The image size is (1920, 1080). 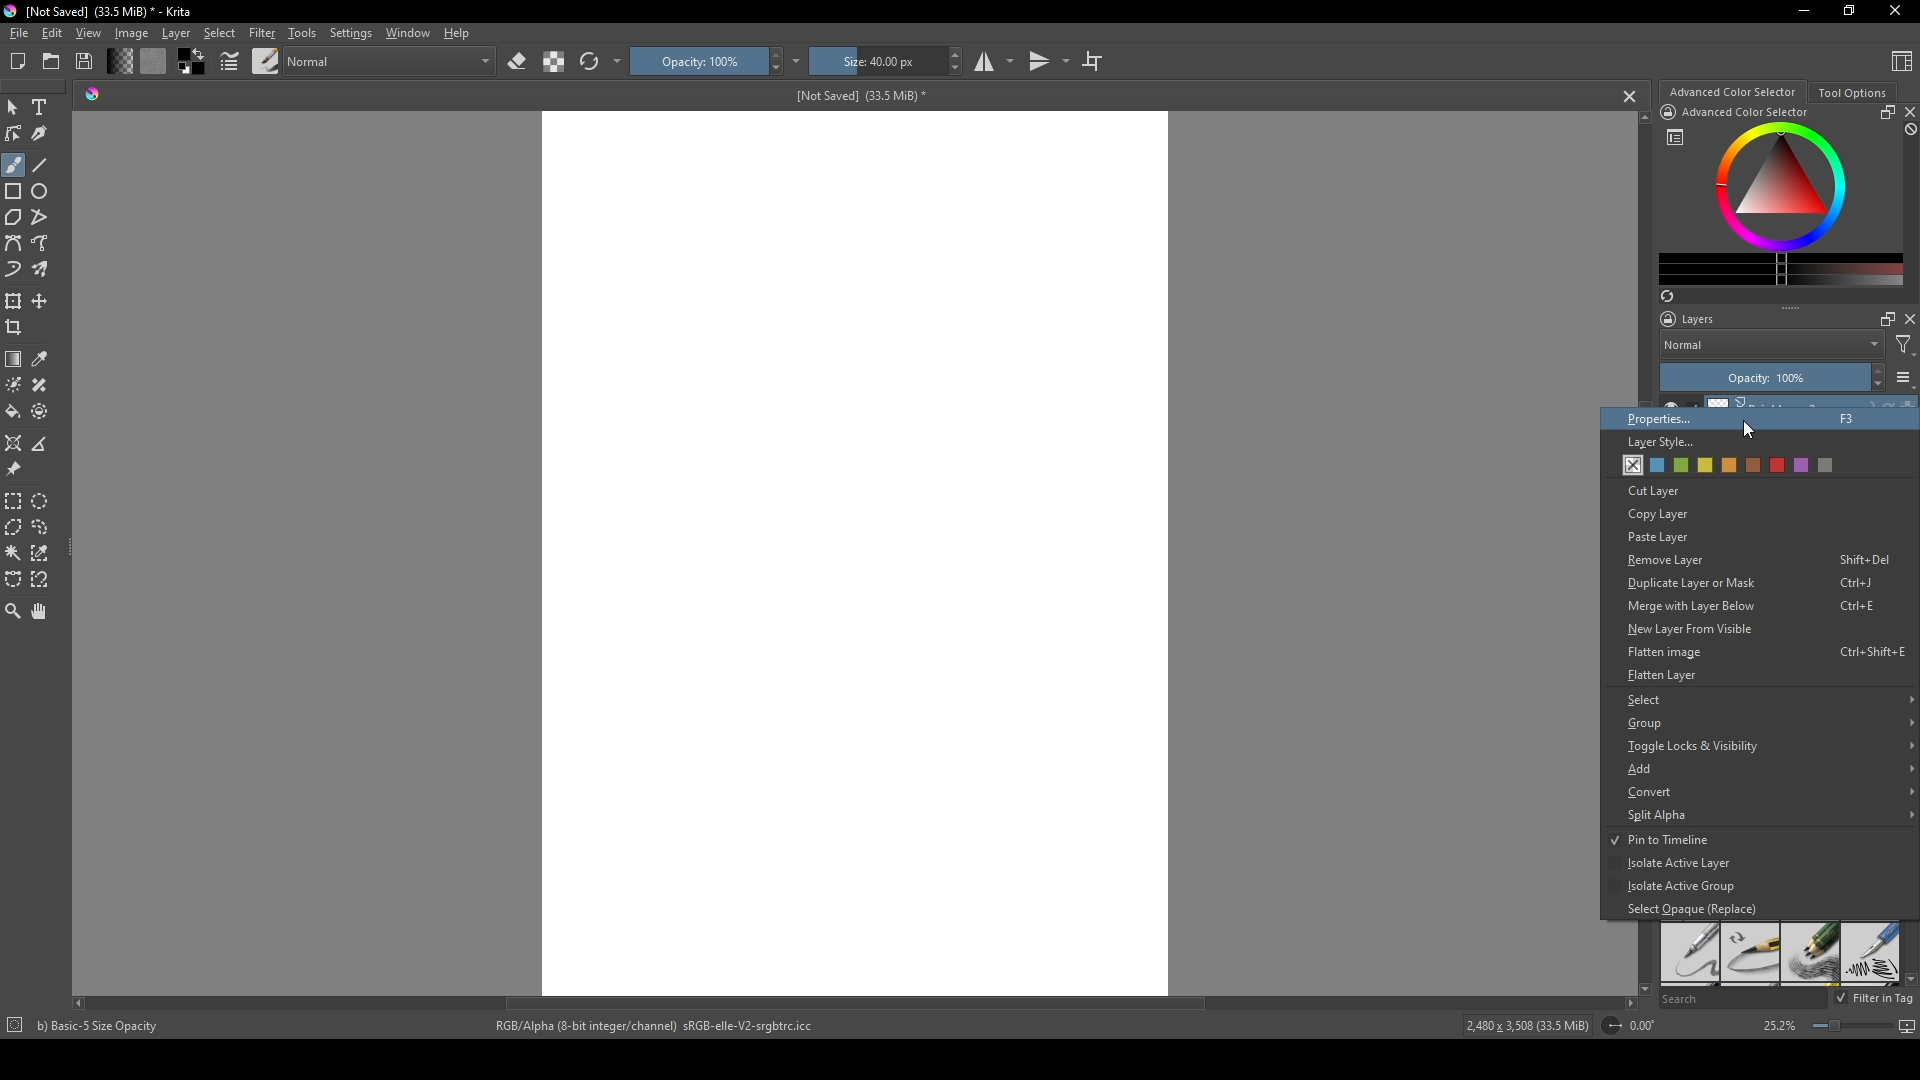 What do you see at coordinates (14, 500) in the screenshot?
I see `rectangular` at bounding box center [14, 500].